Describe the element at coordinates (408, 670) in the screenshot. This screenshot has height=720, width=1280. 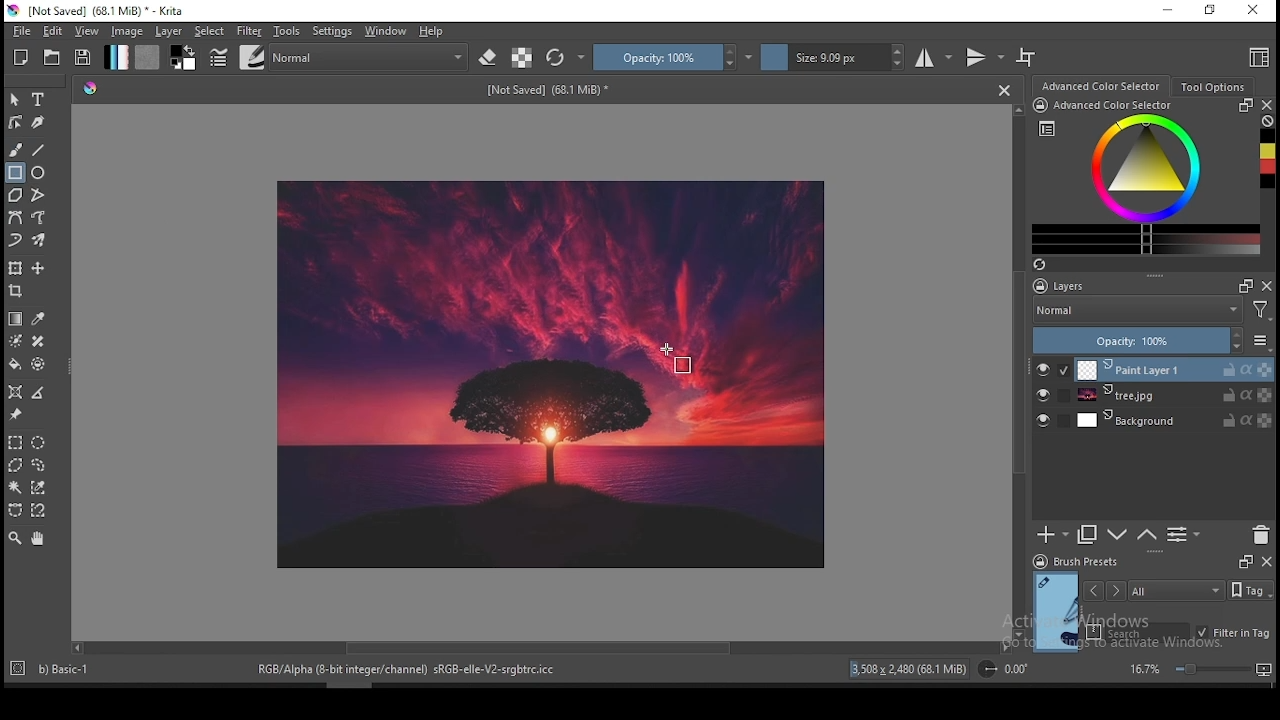
I see `'RGB/Alpha (8-bit integer/channel) sRGB-elle-V2-srgbtre.icc` at that location.